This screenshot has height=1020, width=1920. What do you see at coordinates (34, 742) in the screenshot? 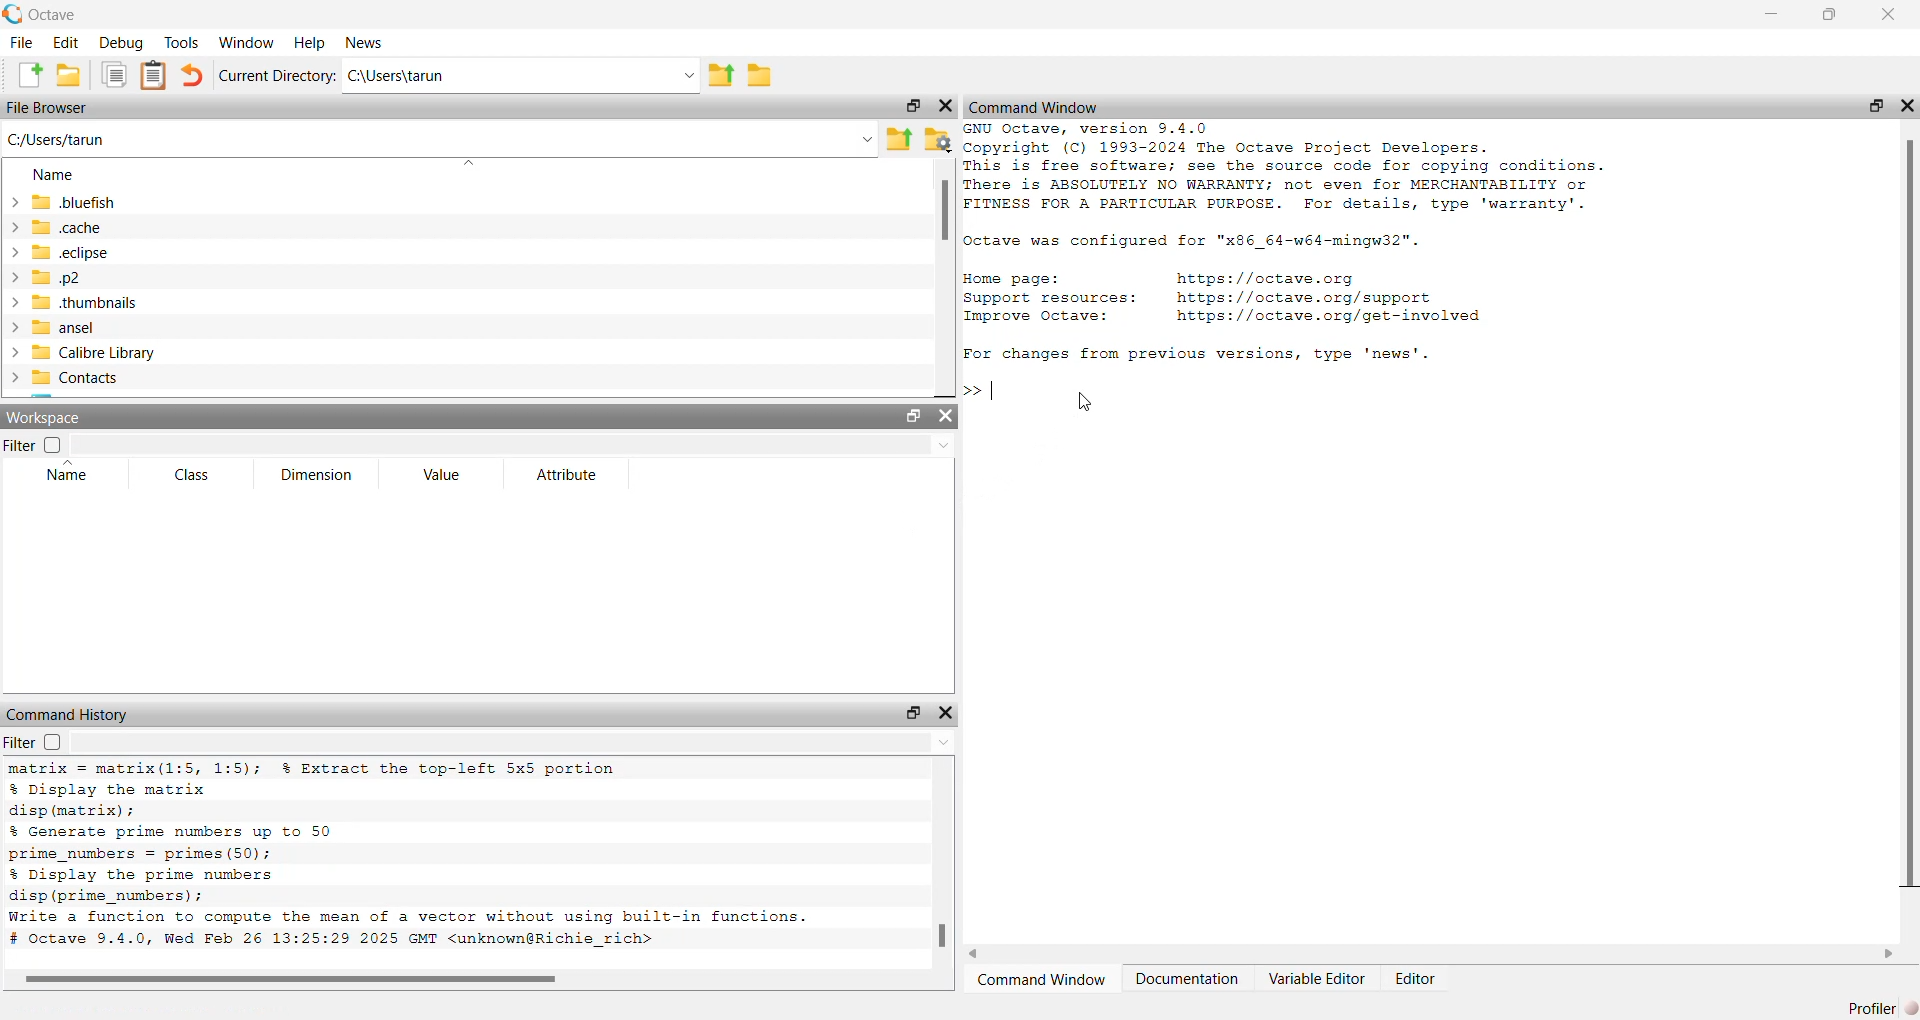
I see `filter` at bounding box center [34, 742].